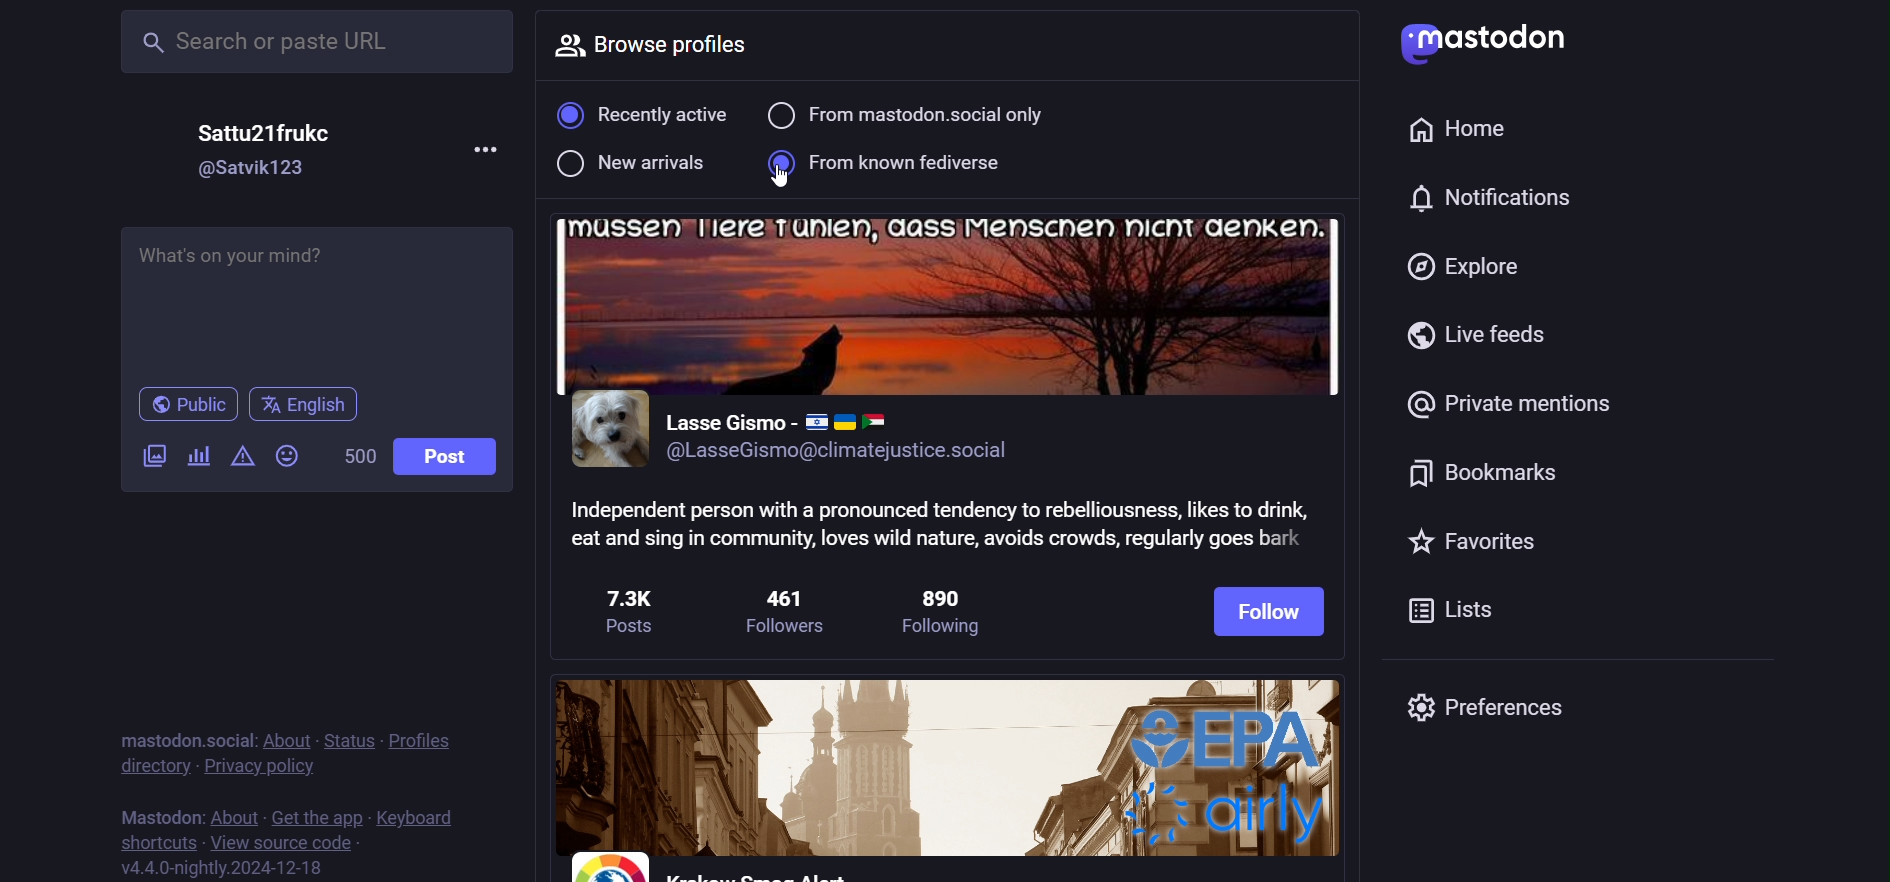 This screenshot has height=882, width=1890. Describe the element at coordinates (1488, 337) in the screenshot. I see `live feed` at that location.